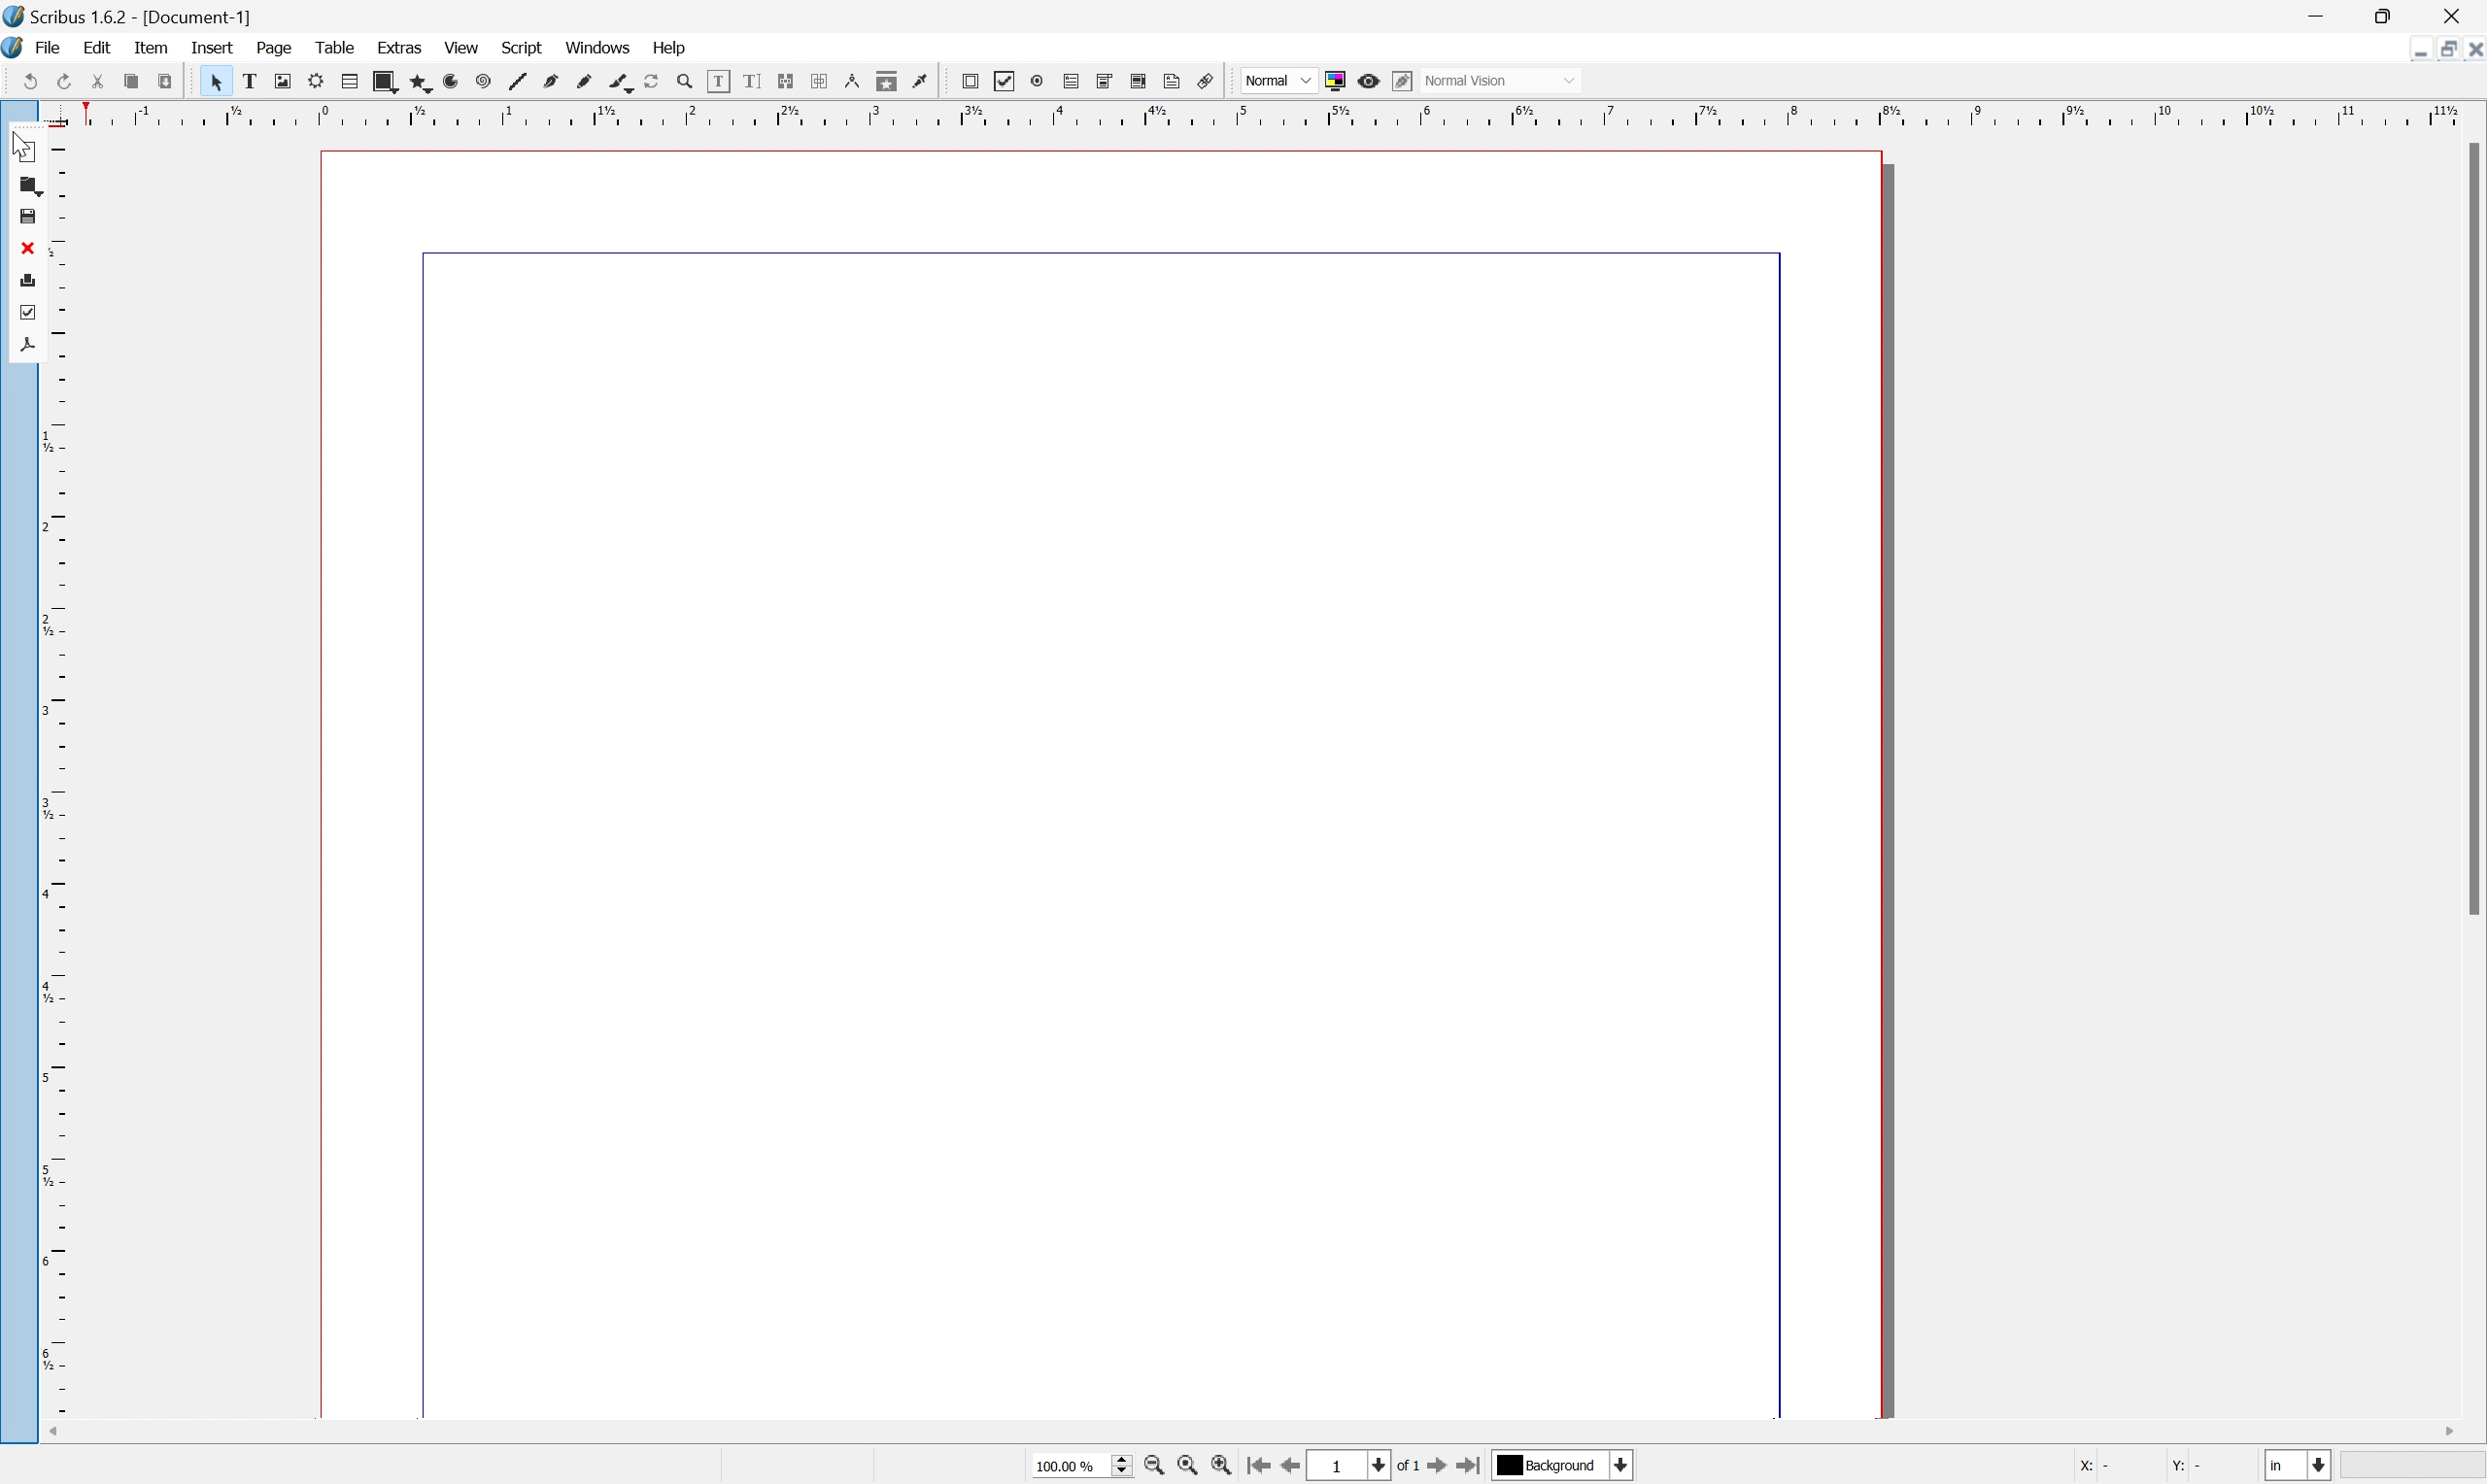 The width and height of the screenshot is (2487, 1484). I want to click on close, so click(28, 246).